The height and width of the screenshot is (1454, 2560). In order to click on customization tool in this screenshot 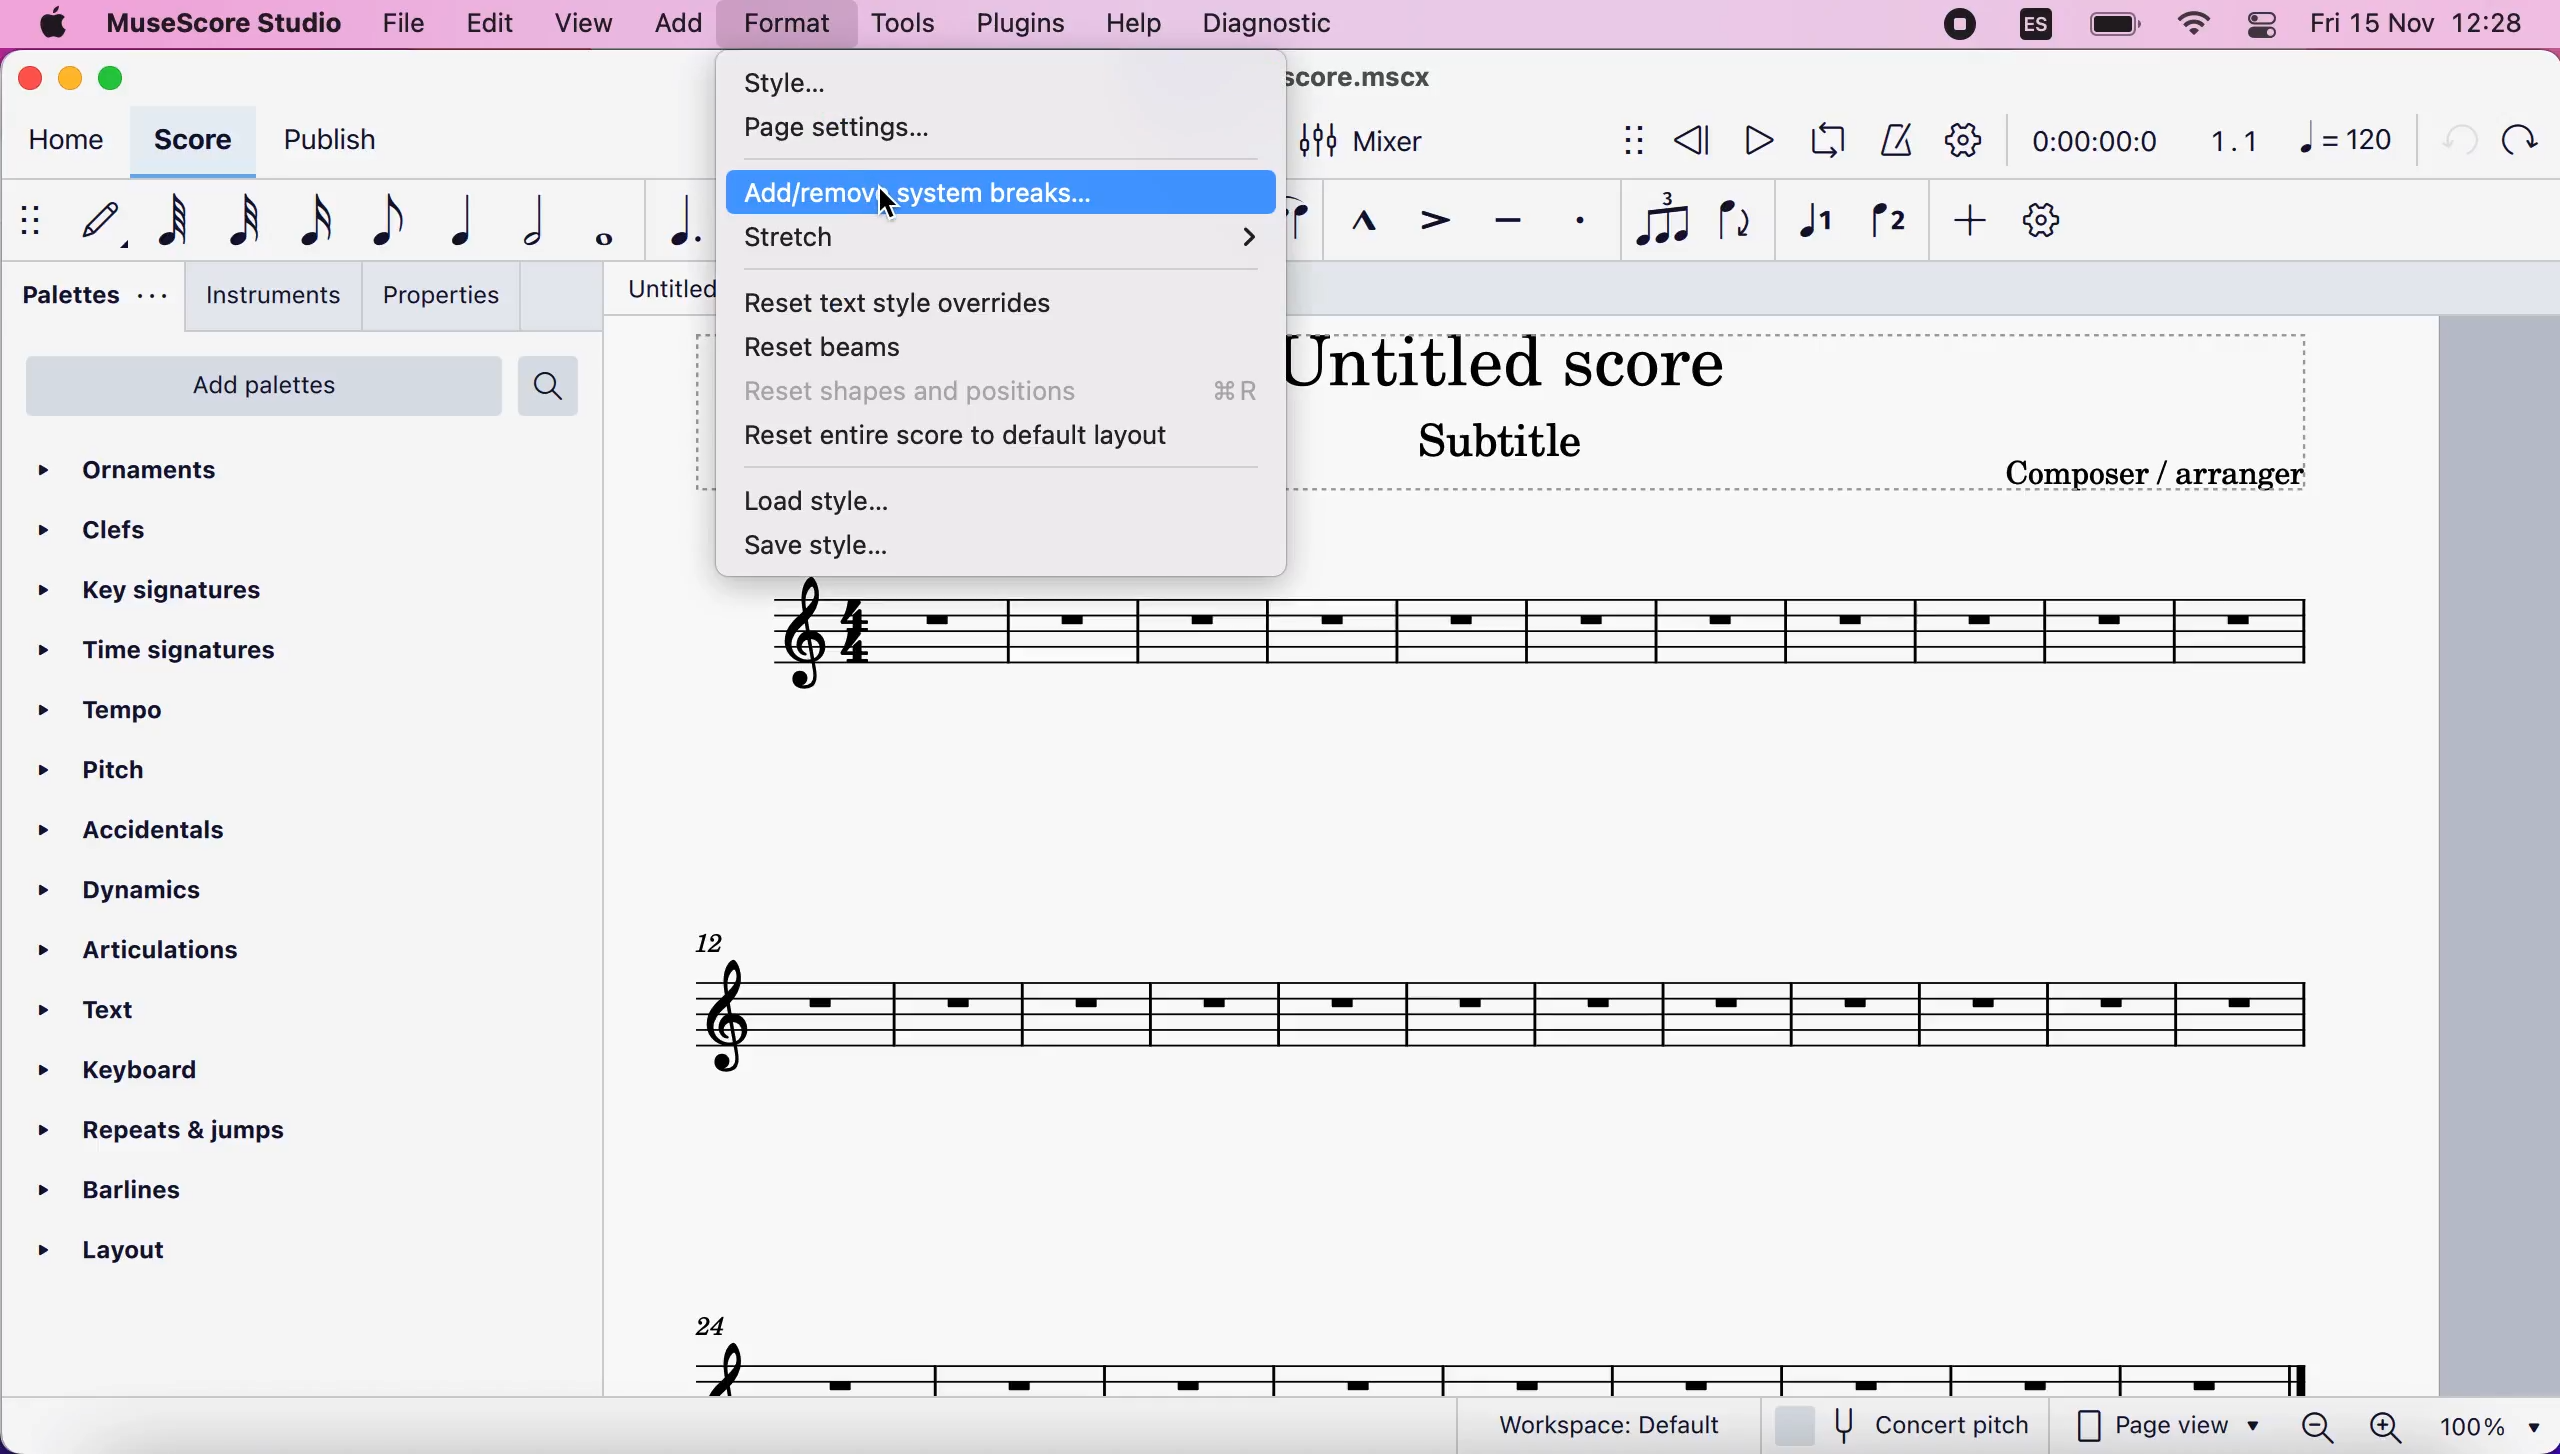, I will do `click(2061, 222)`.